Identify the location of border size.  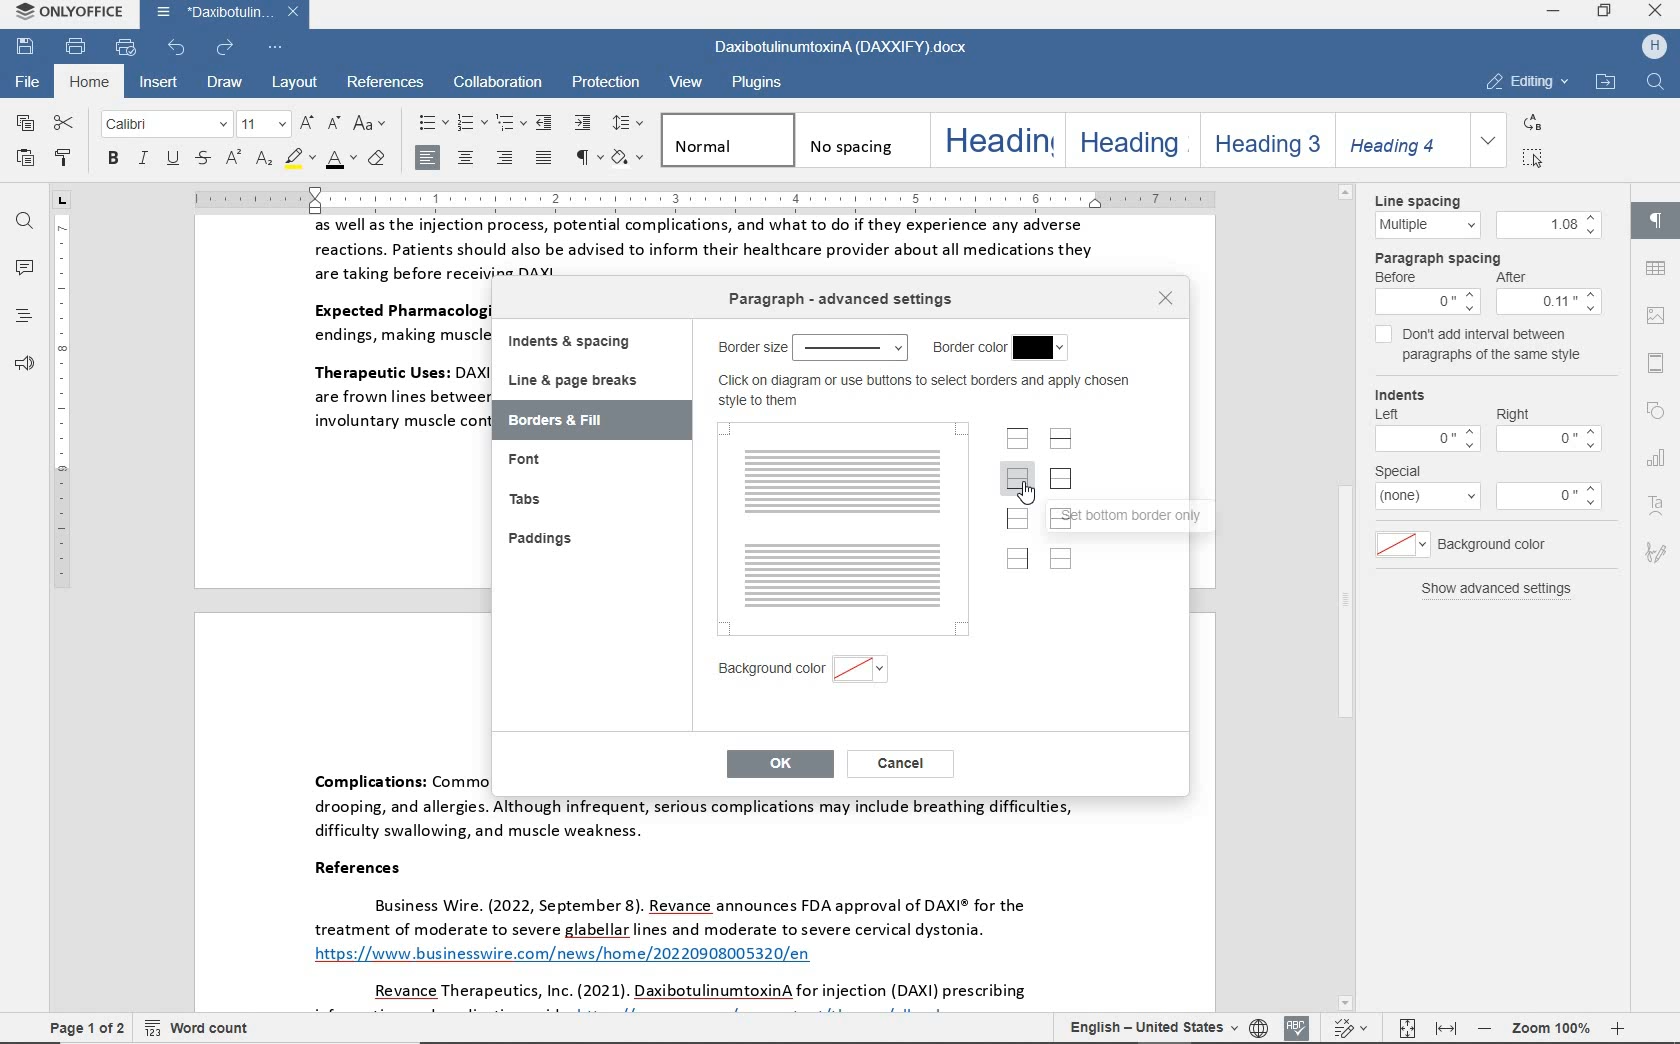
(810, 347).